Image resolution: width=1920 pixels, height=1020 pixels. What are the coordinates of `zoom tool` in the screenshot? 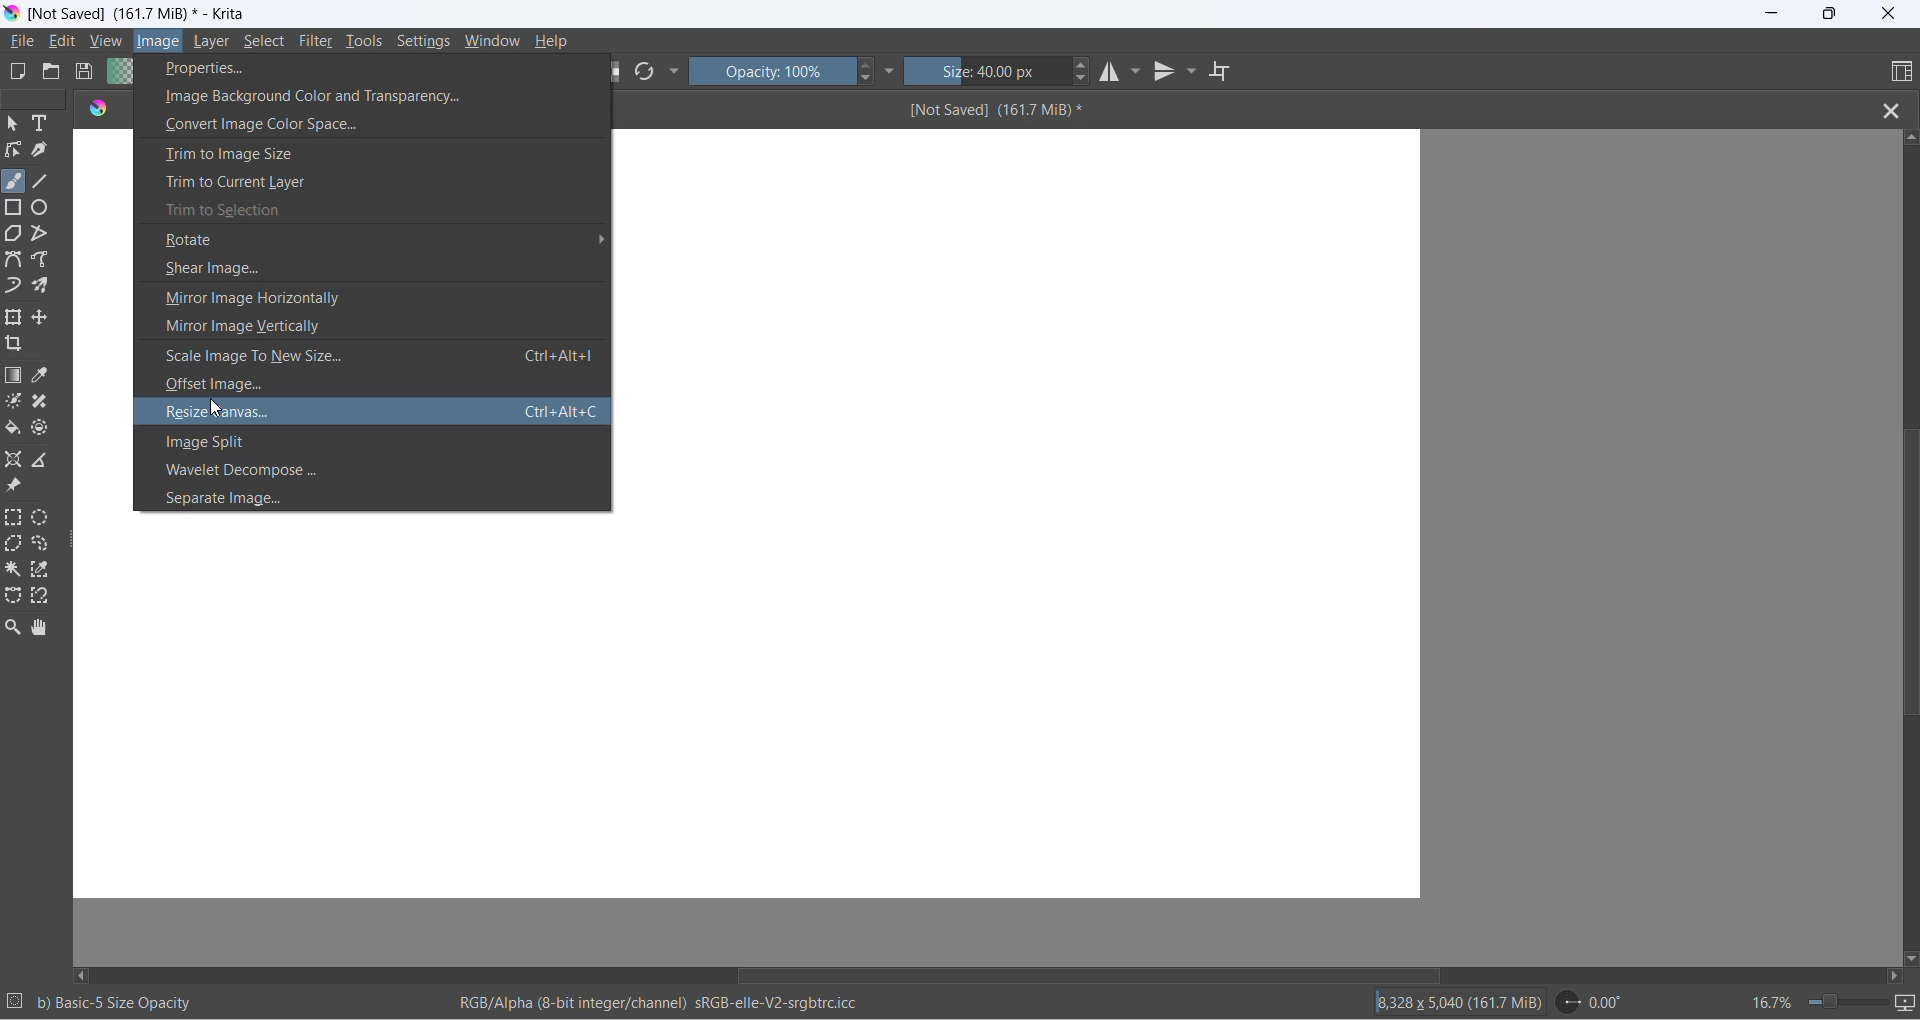 It's located at (16, 627).